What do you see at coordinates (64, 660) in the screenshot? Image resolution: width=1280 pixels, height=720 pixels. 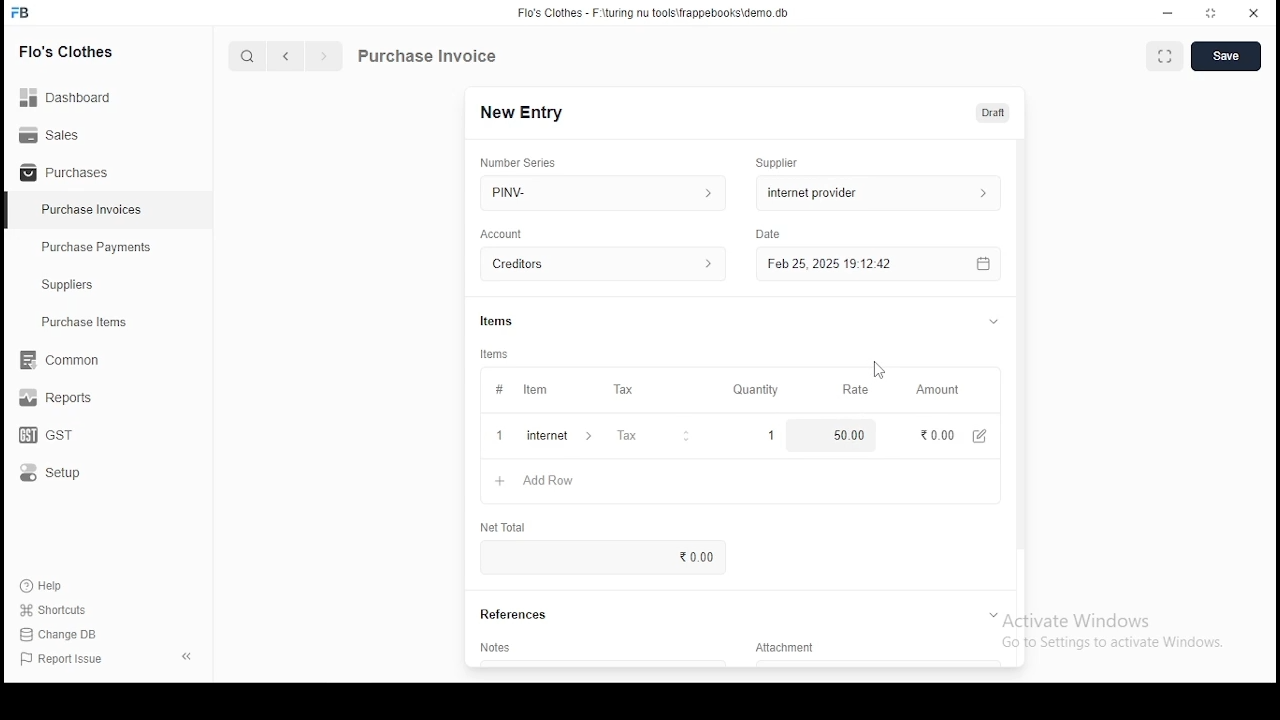 I see `report issue` at bounding box center [64, 660].